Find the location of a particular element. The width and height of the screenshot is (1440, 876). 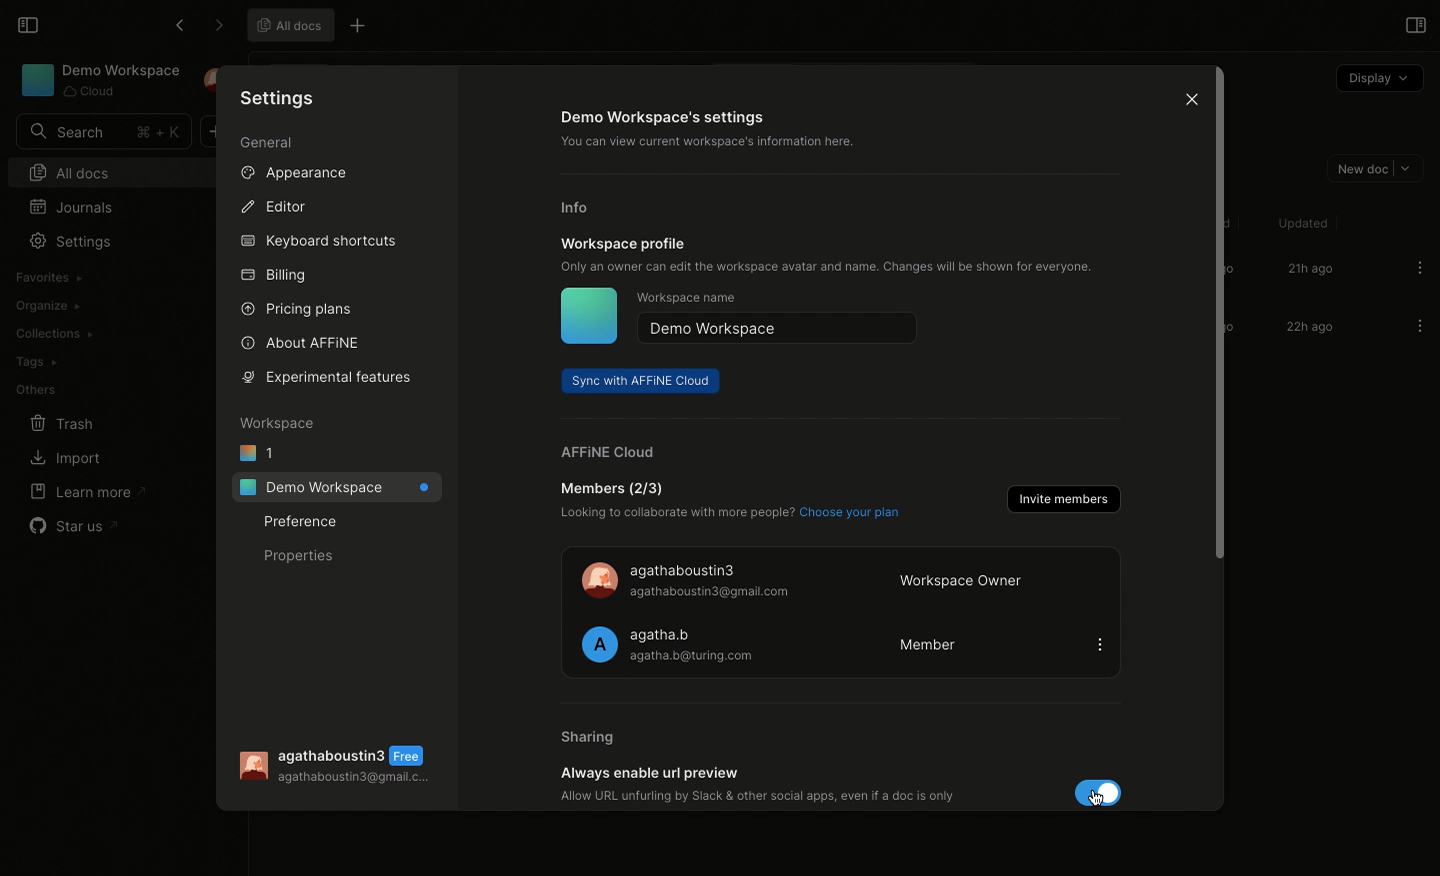

22h ago is located at coordinates (1307, 329).